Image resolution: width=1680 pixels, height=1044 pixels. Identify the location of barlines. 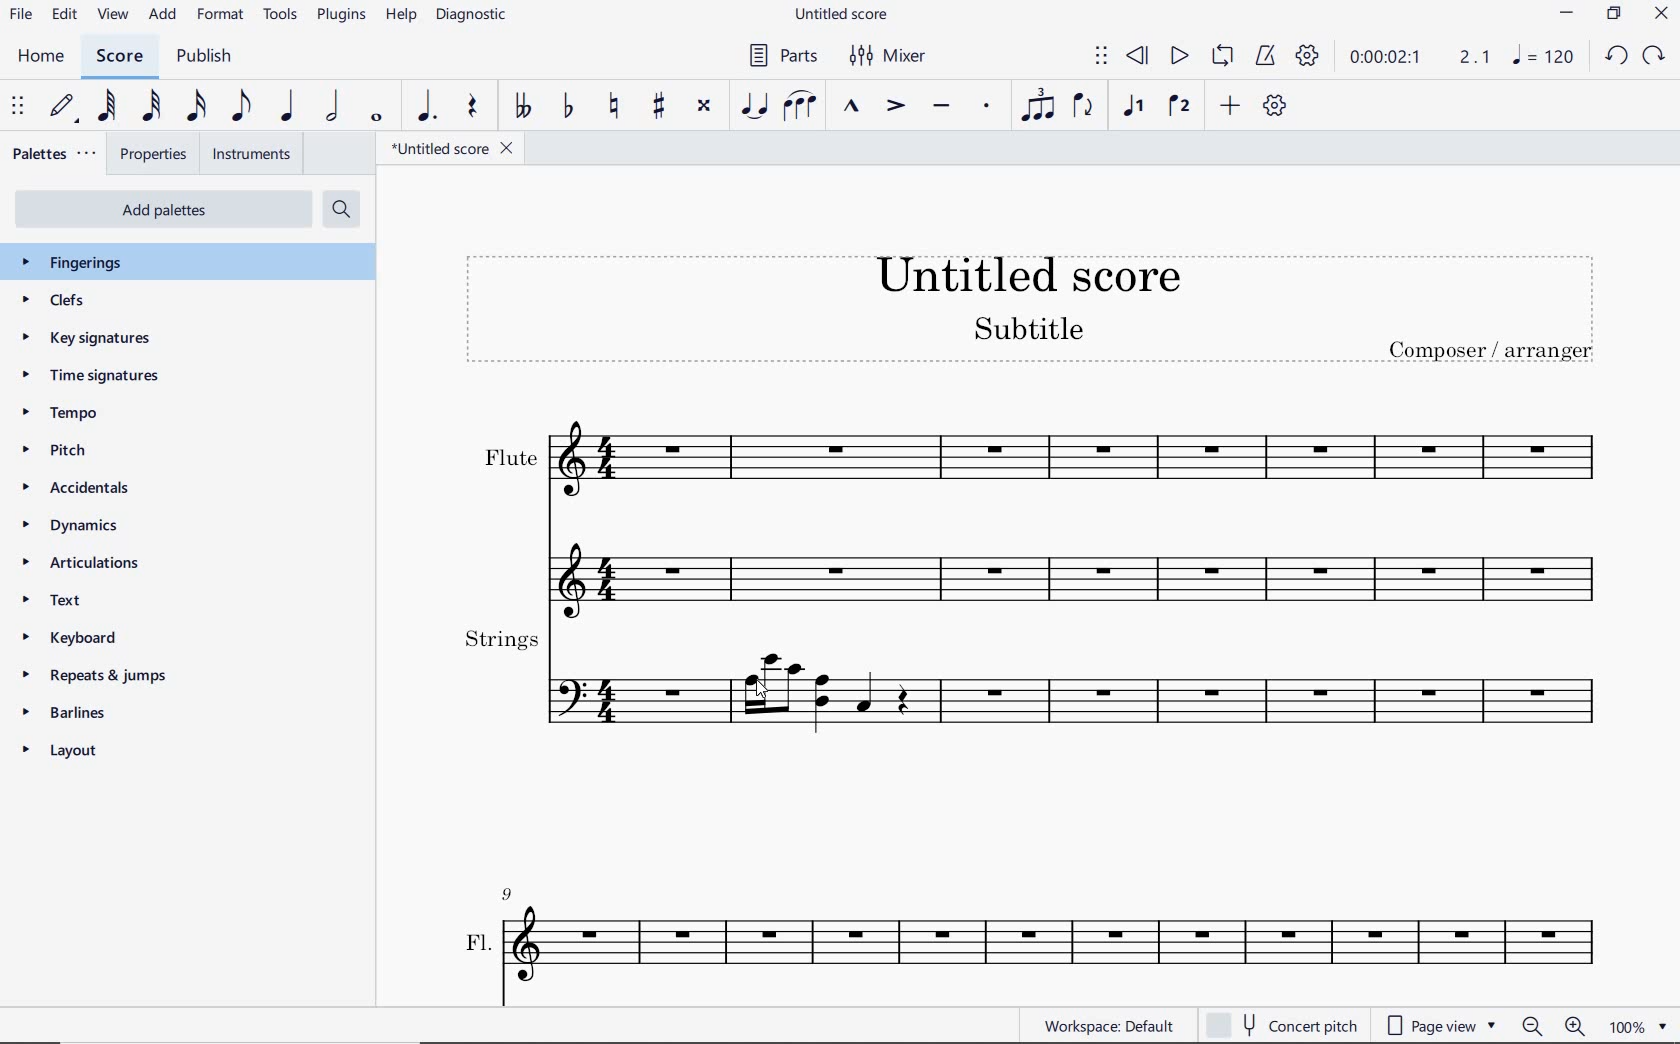
(107, 714).